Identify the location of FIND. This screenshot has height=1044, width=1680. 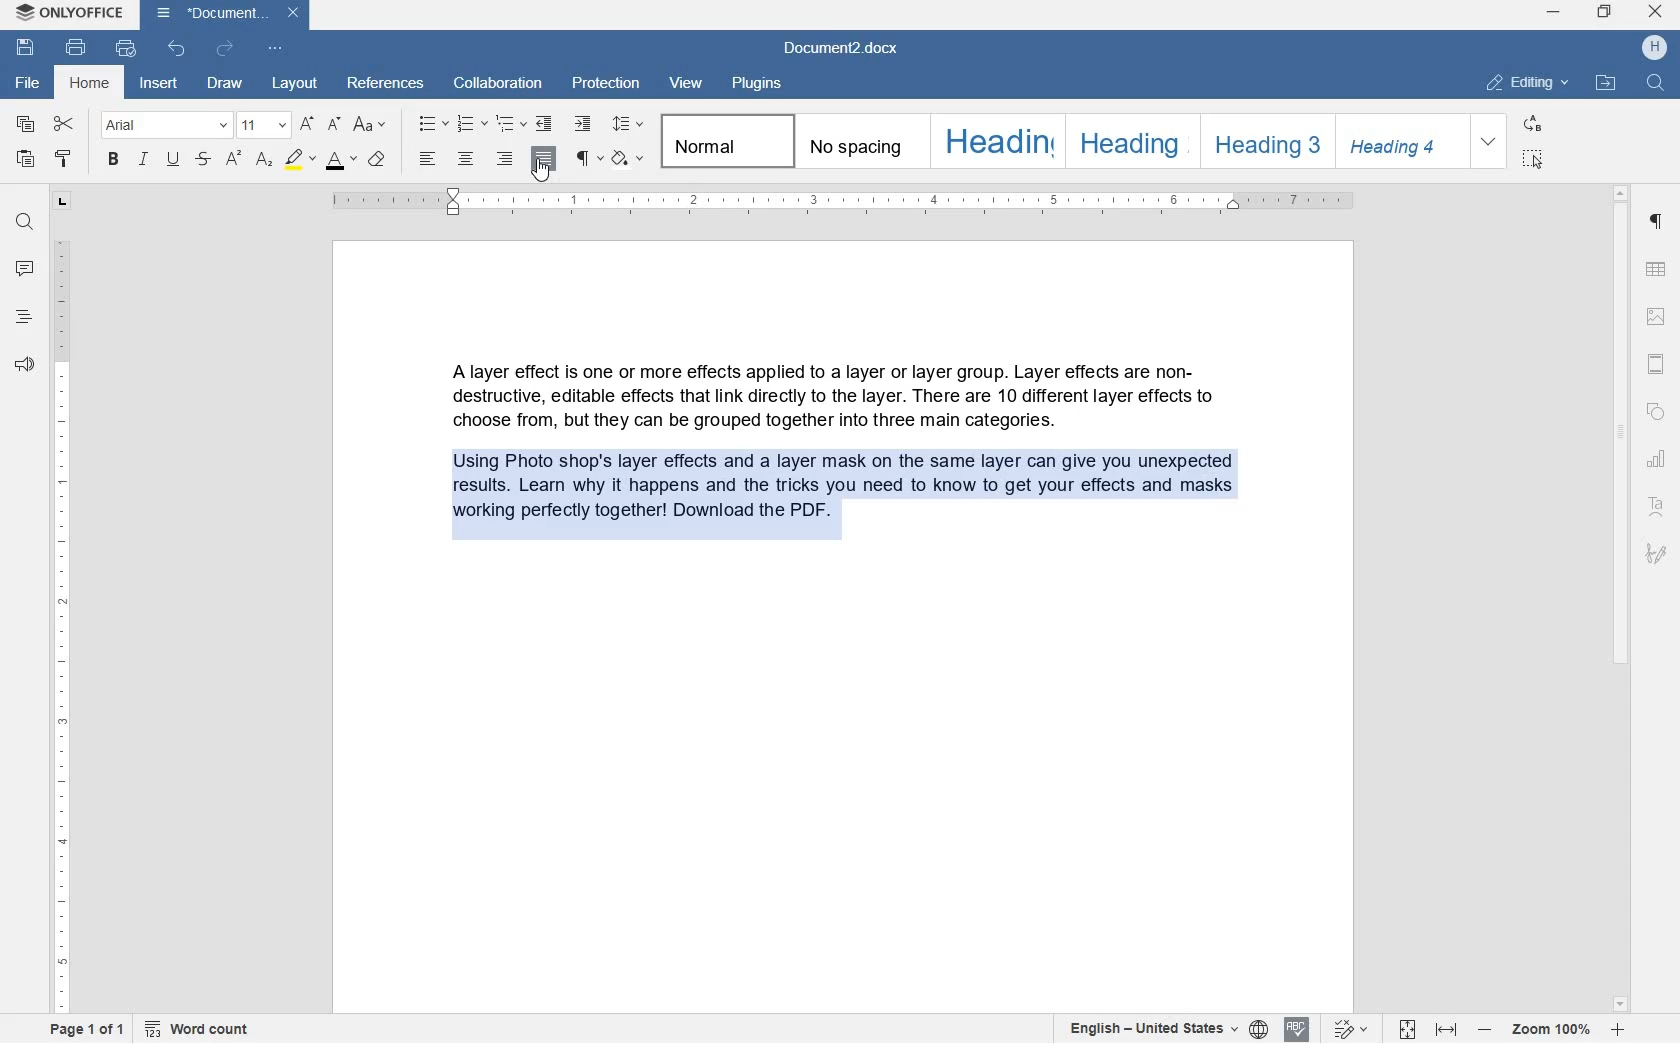
(25, 224).